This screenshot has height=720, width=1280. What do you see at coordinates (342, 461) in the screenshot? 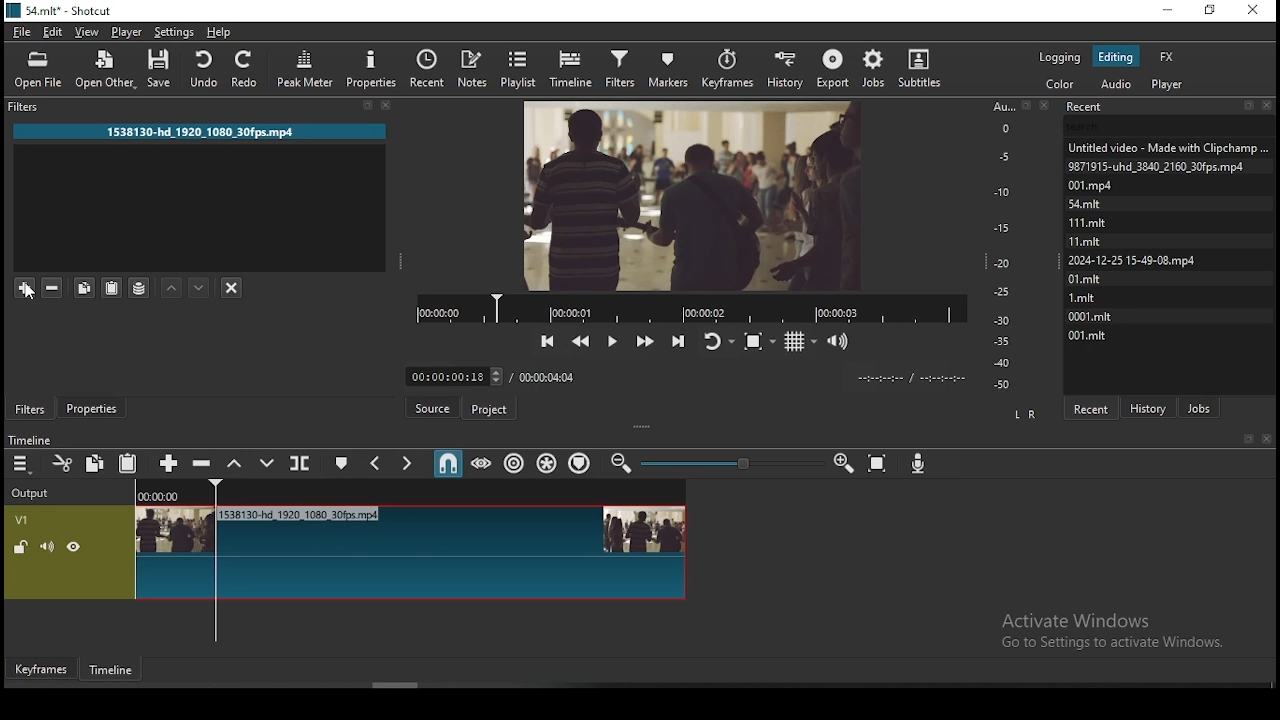
I see `create/edit marker` at bounding box center [342, 461].